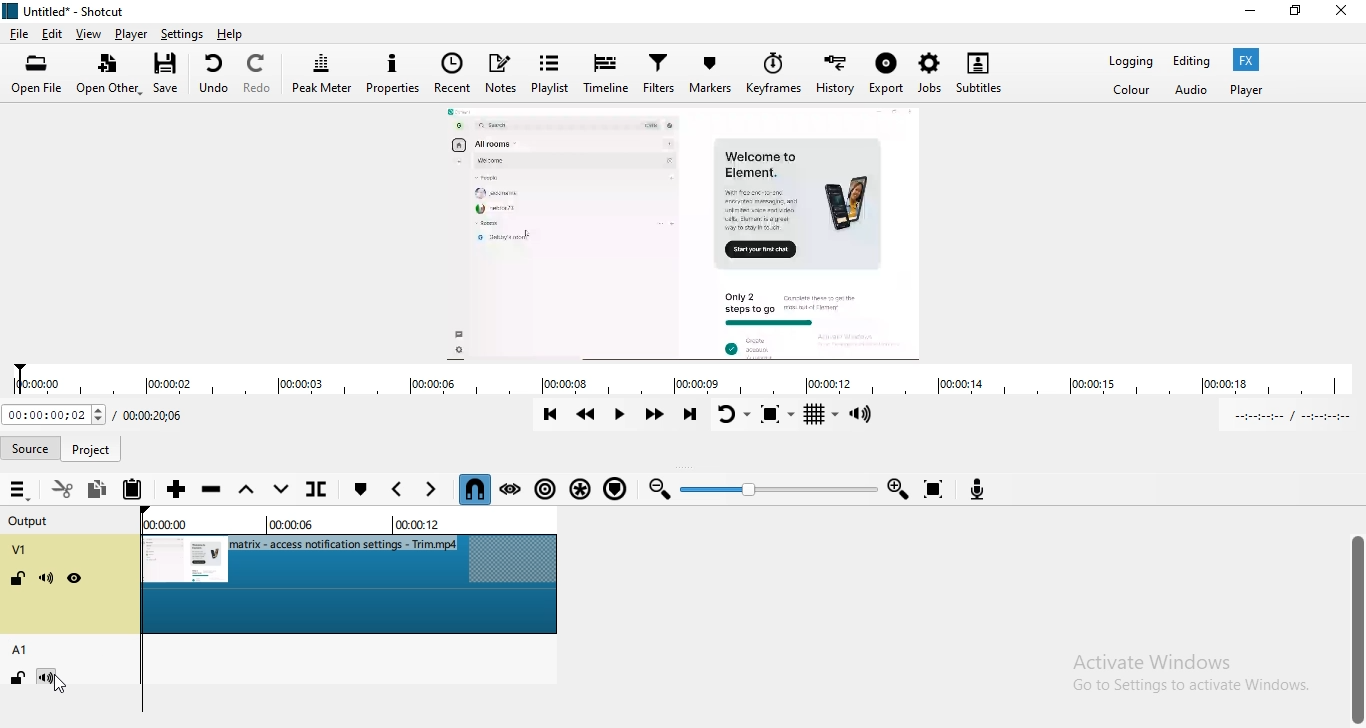 The image size is (1366, 728). I want to click on Save, so click(169, 75).